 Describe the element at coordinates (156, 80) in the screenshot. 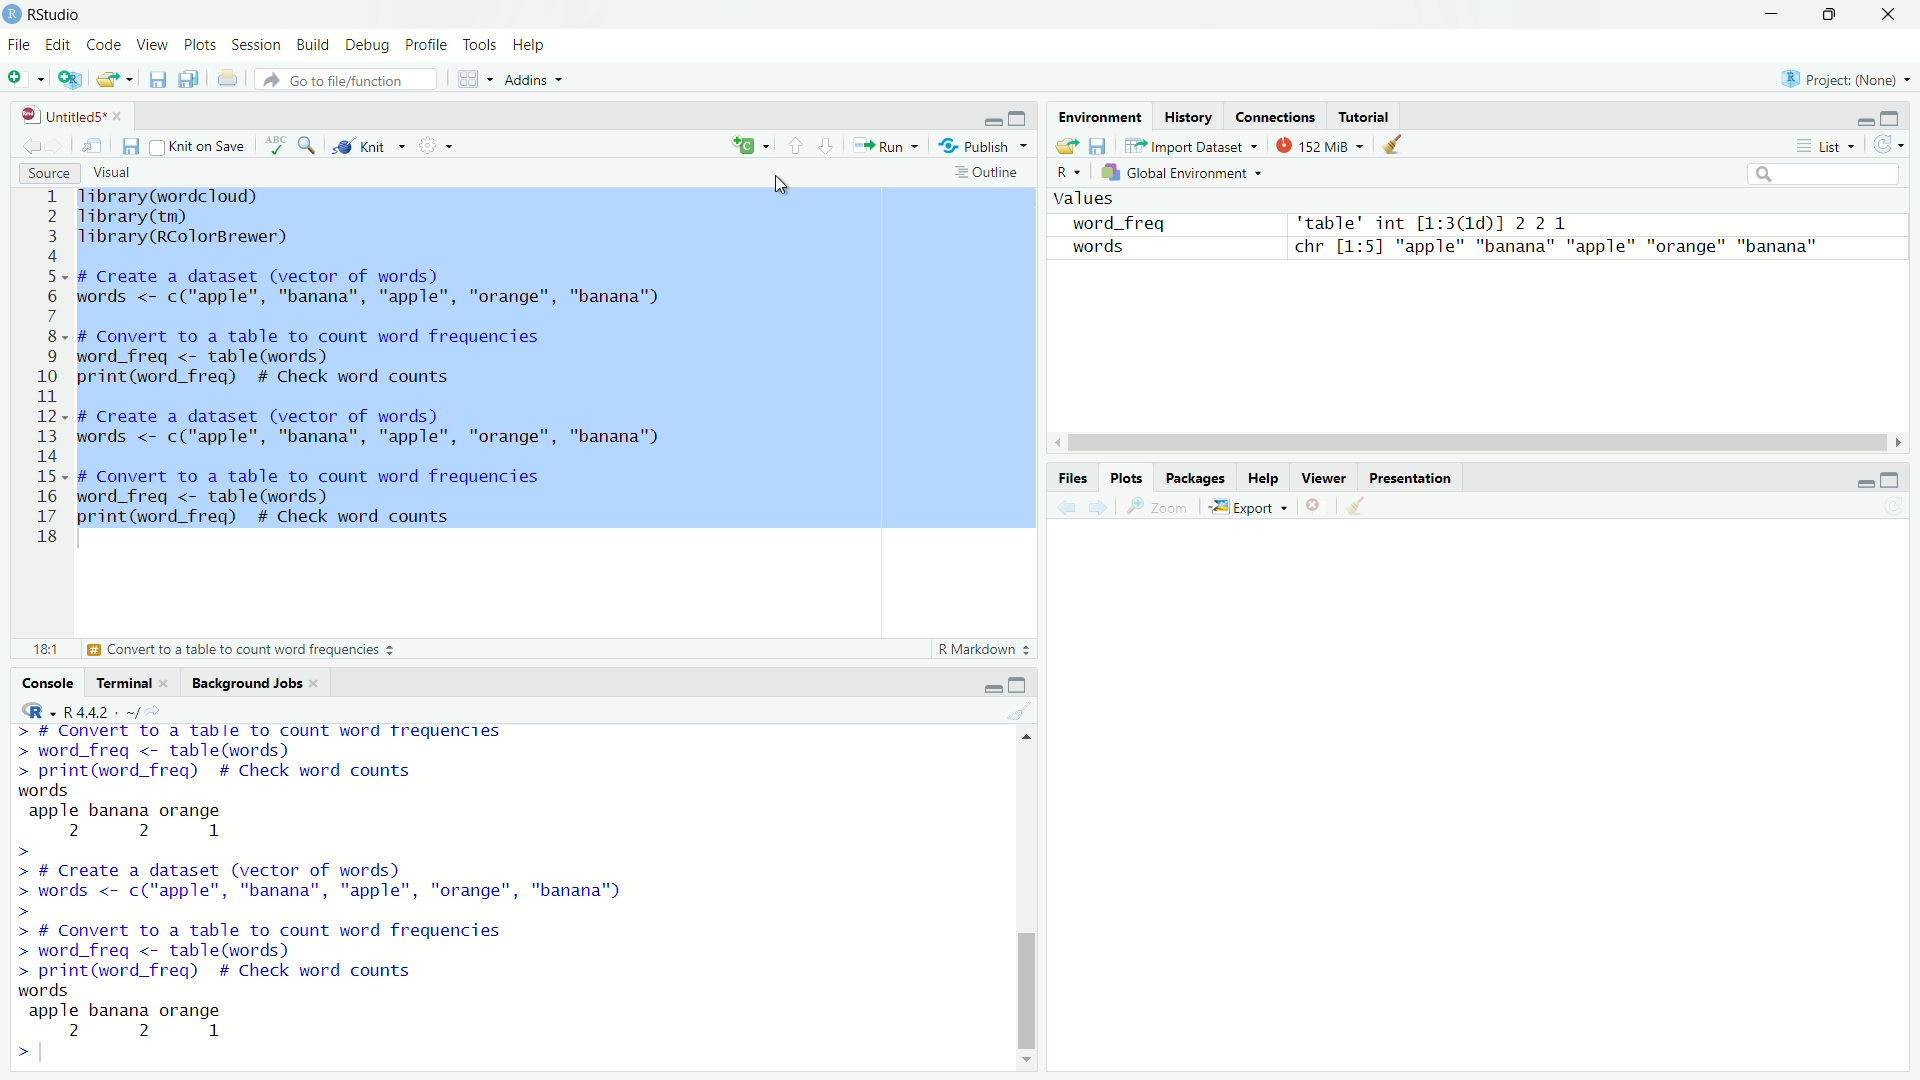

I see `Save Current Document` at that location.